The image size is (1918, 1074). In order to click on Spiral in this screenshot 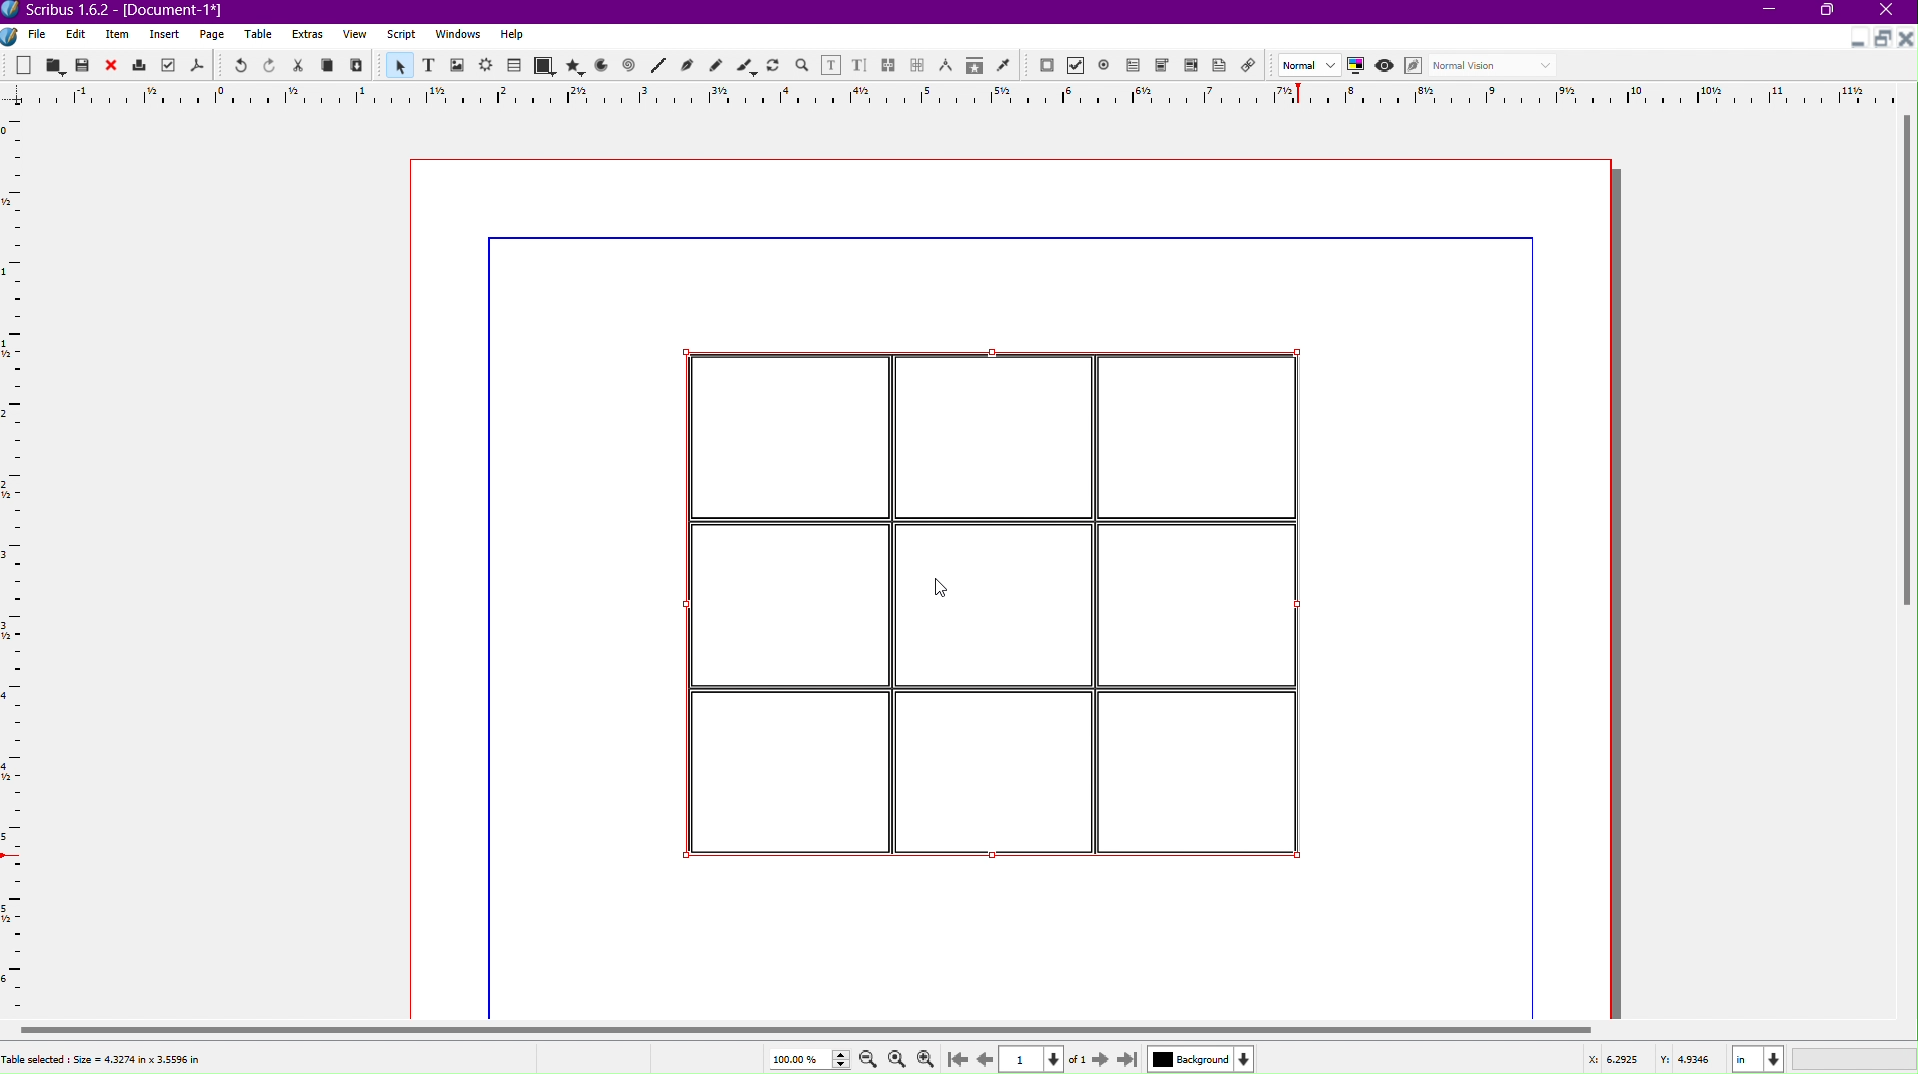, I will do `click(630, 67)`.